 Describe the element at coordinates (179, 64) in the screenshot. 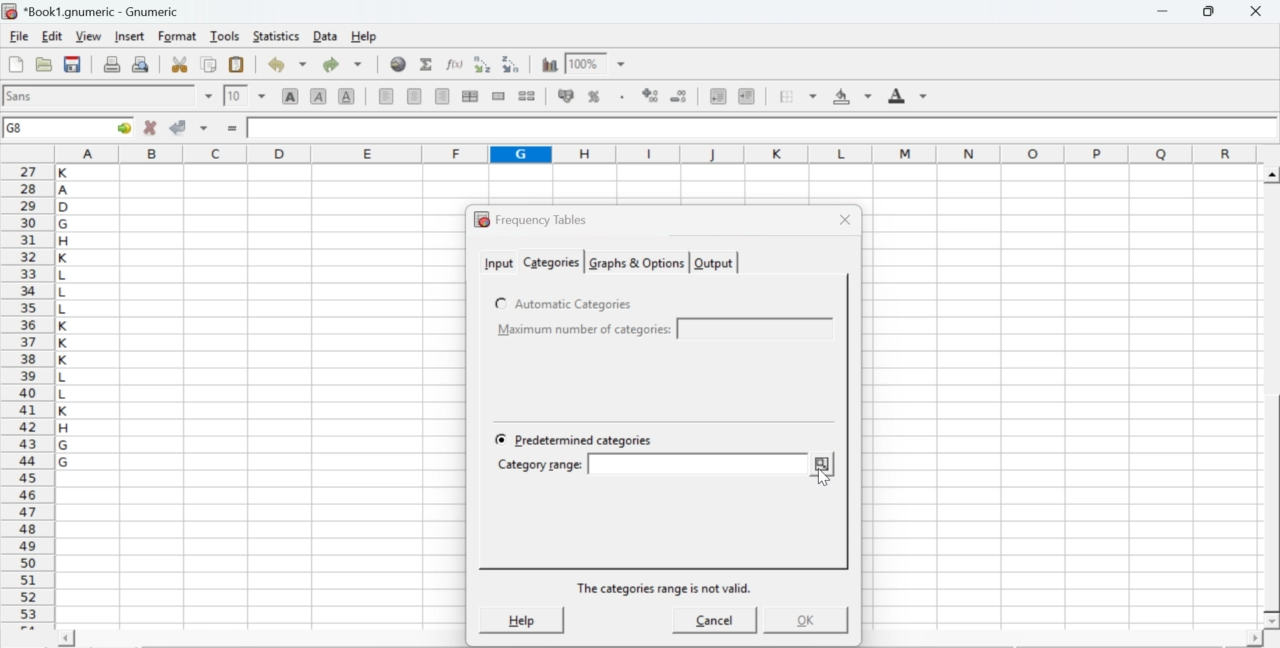

I see `cut` at that location.